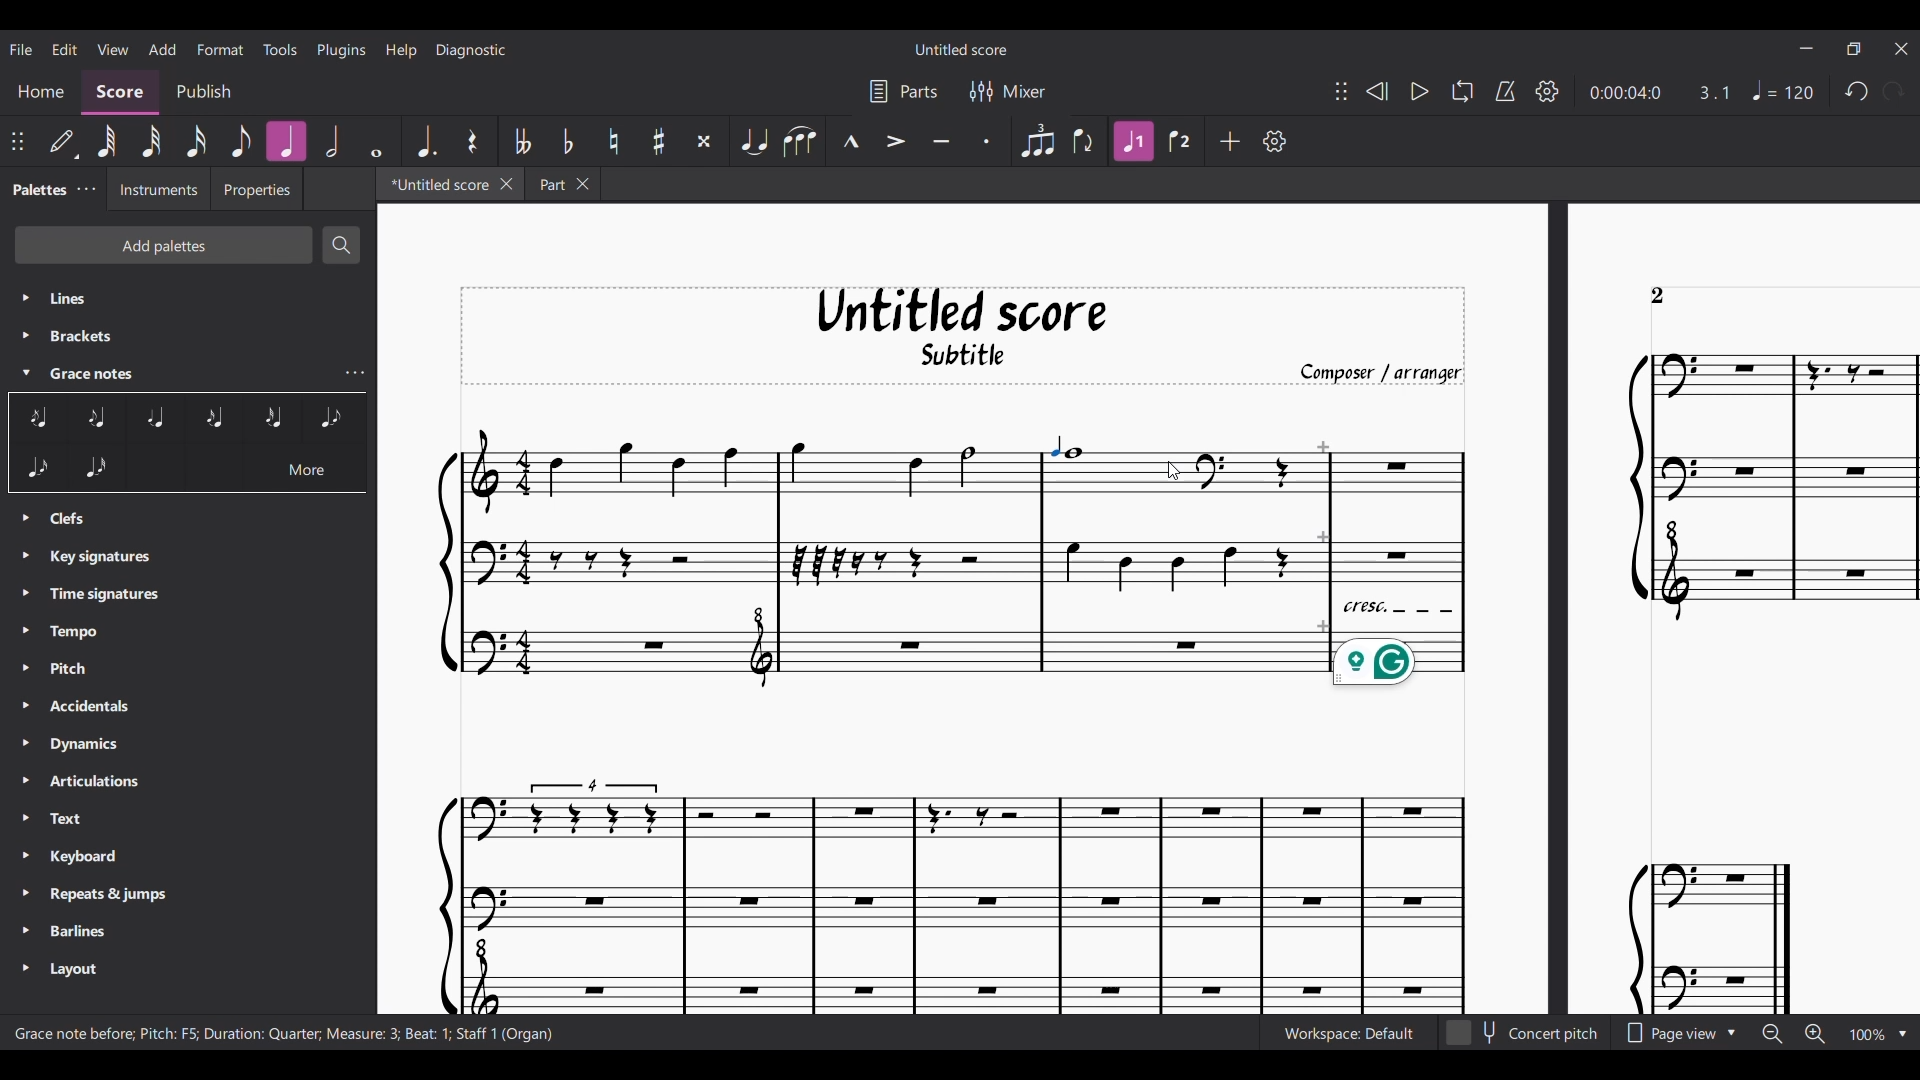 This screenshot has width=1920, height=1080. What do you see at coordinates (25, 635) in the screenshot?
I see `Expand respective palette` at bounding box center [25, 635].